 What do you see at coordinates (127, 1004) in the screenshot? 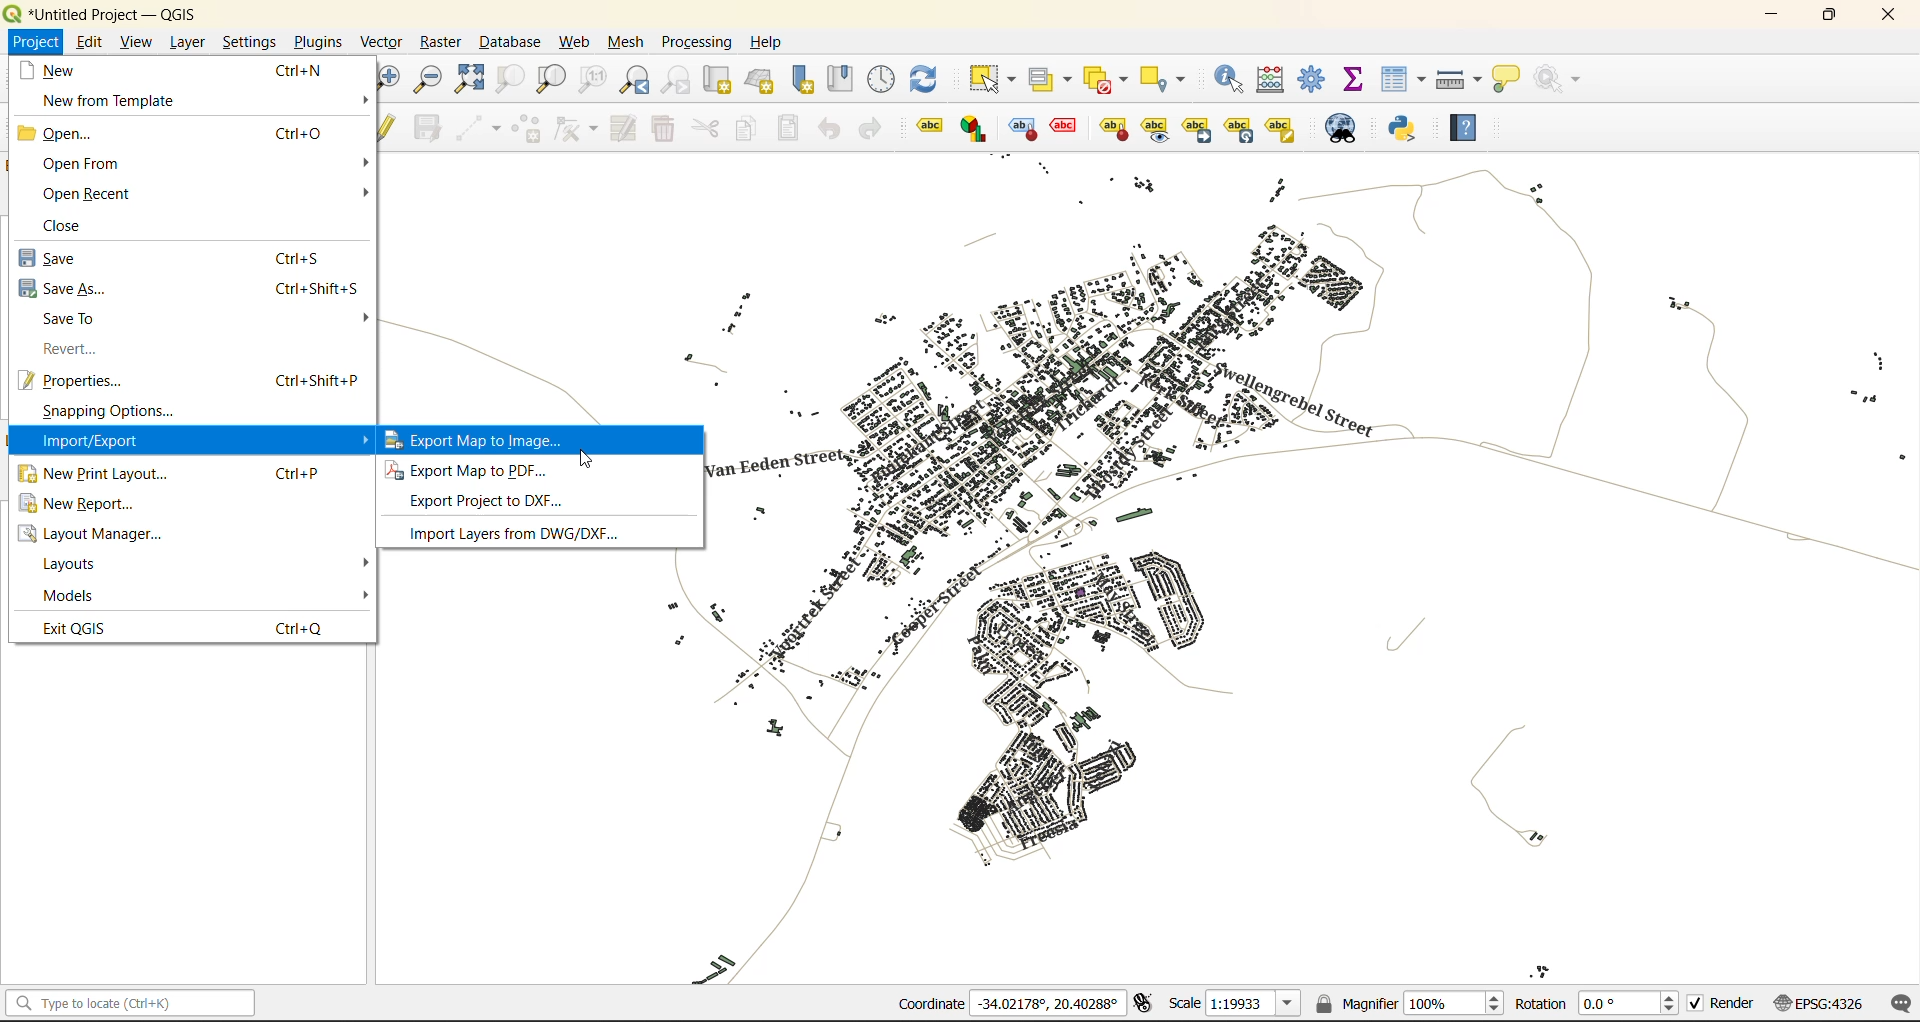
I see `status bar` at bounding box center [127, 1004].